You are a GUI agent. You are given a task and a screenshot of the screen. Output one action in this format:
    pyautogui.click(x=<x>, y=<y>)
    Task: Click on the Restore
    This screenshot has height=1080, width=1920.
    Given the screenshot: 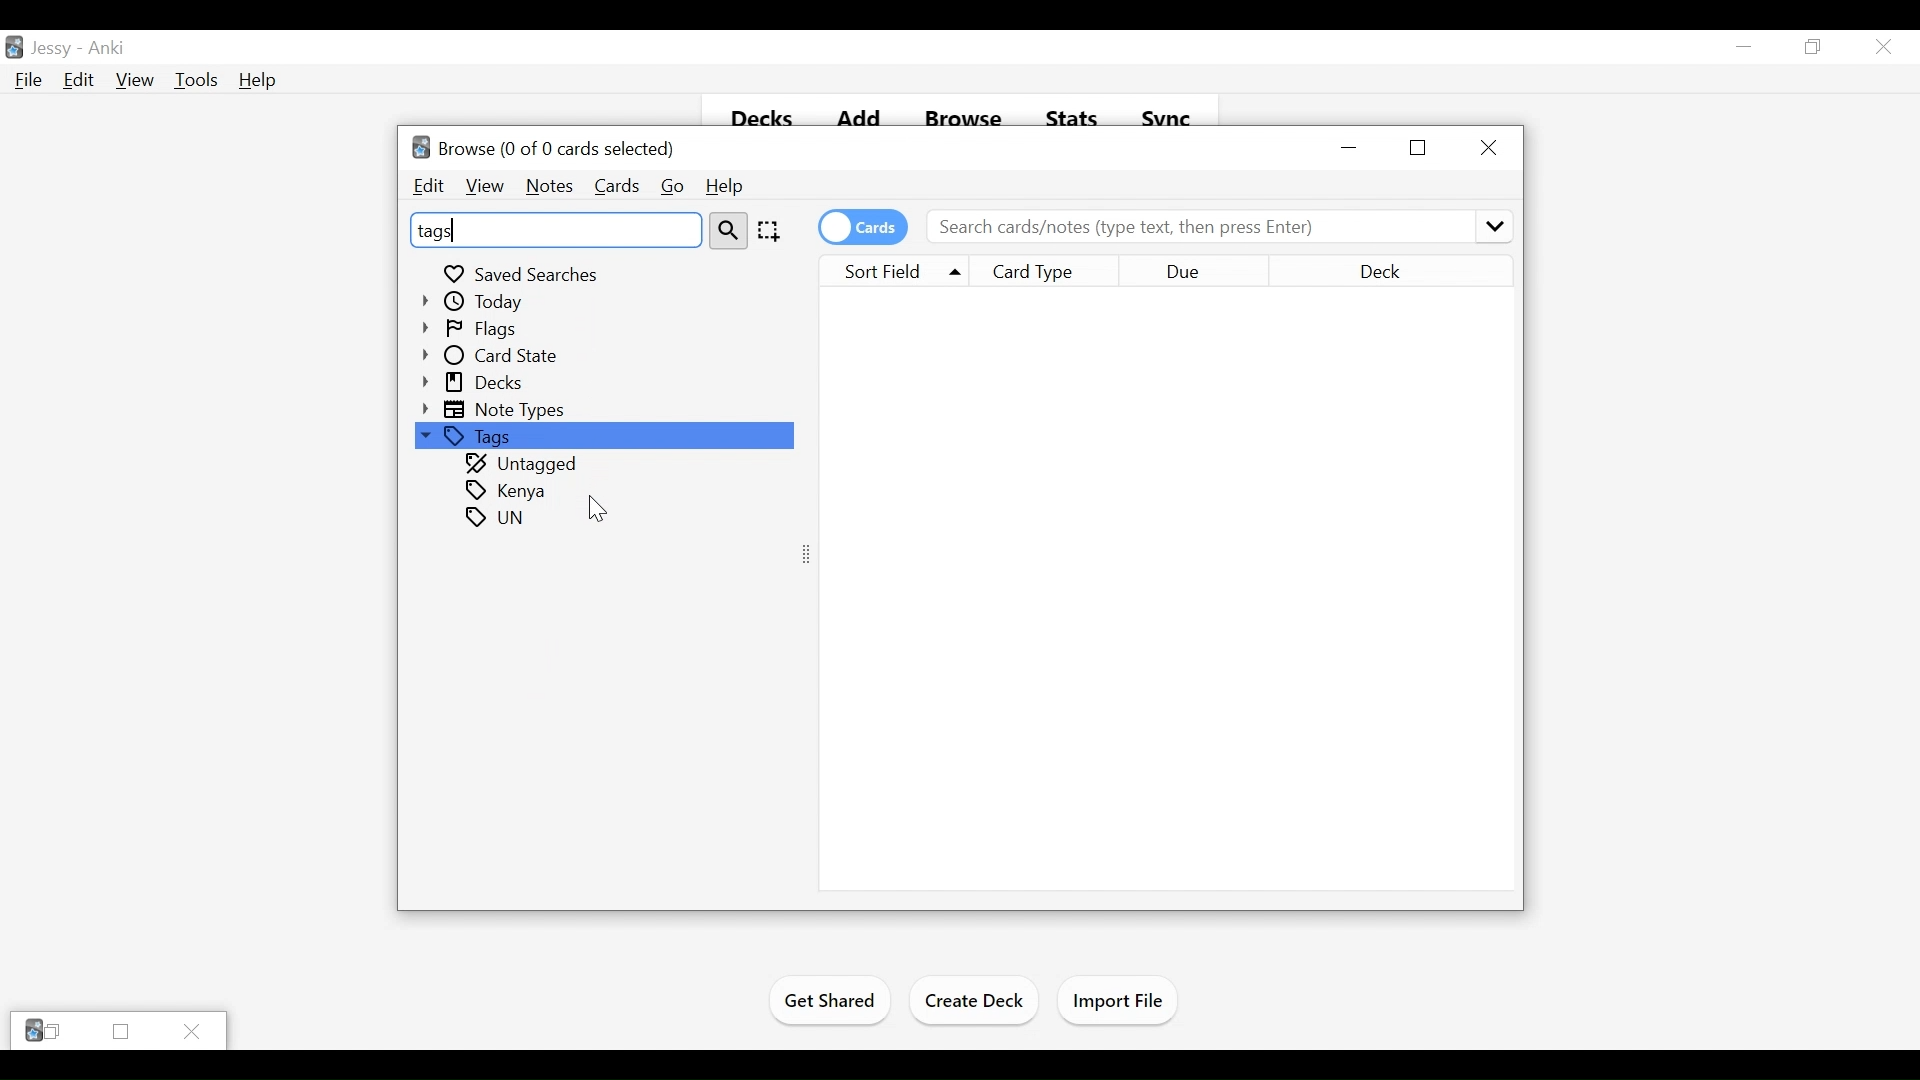 What is the action you would take?
    pyautogui.click(x=1811, y=47)
    